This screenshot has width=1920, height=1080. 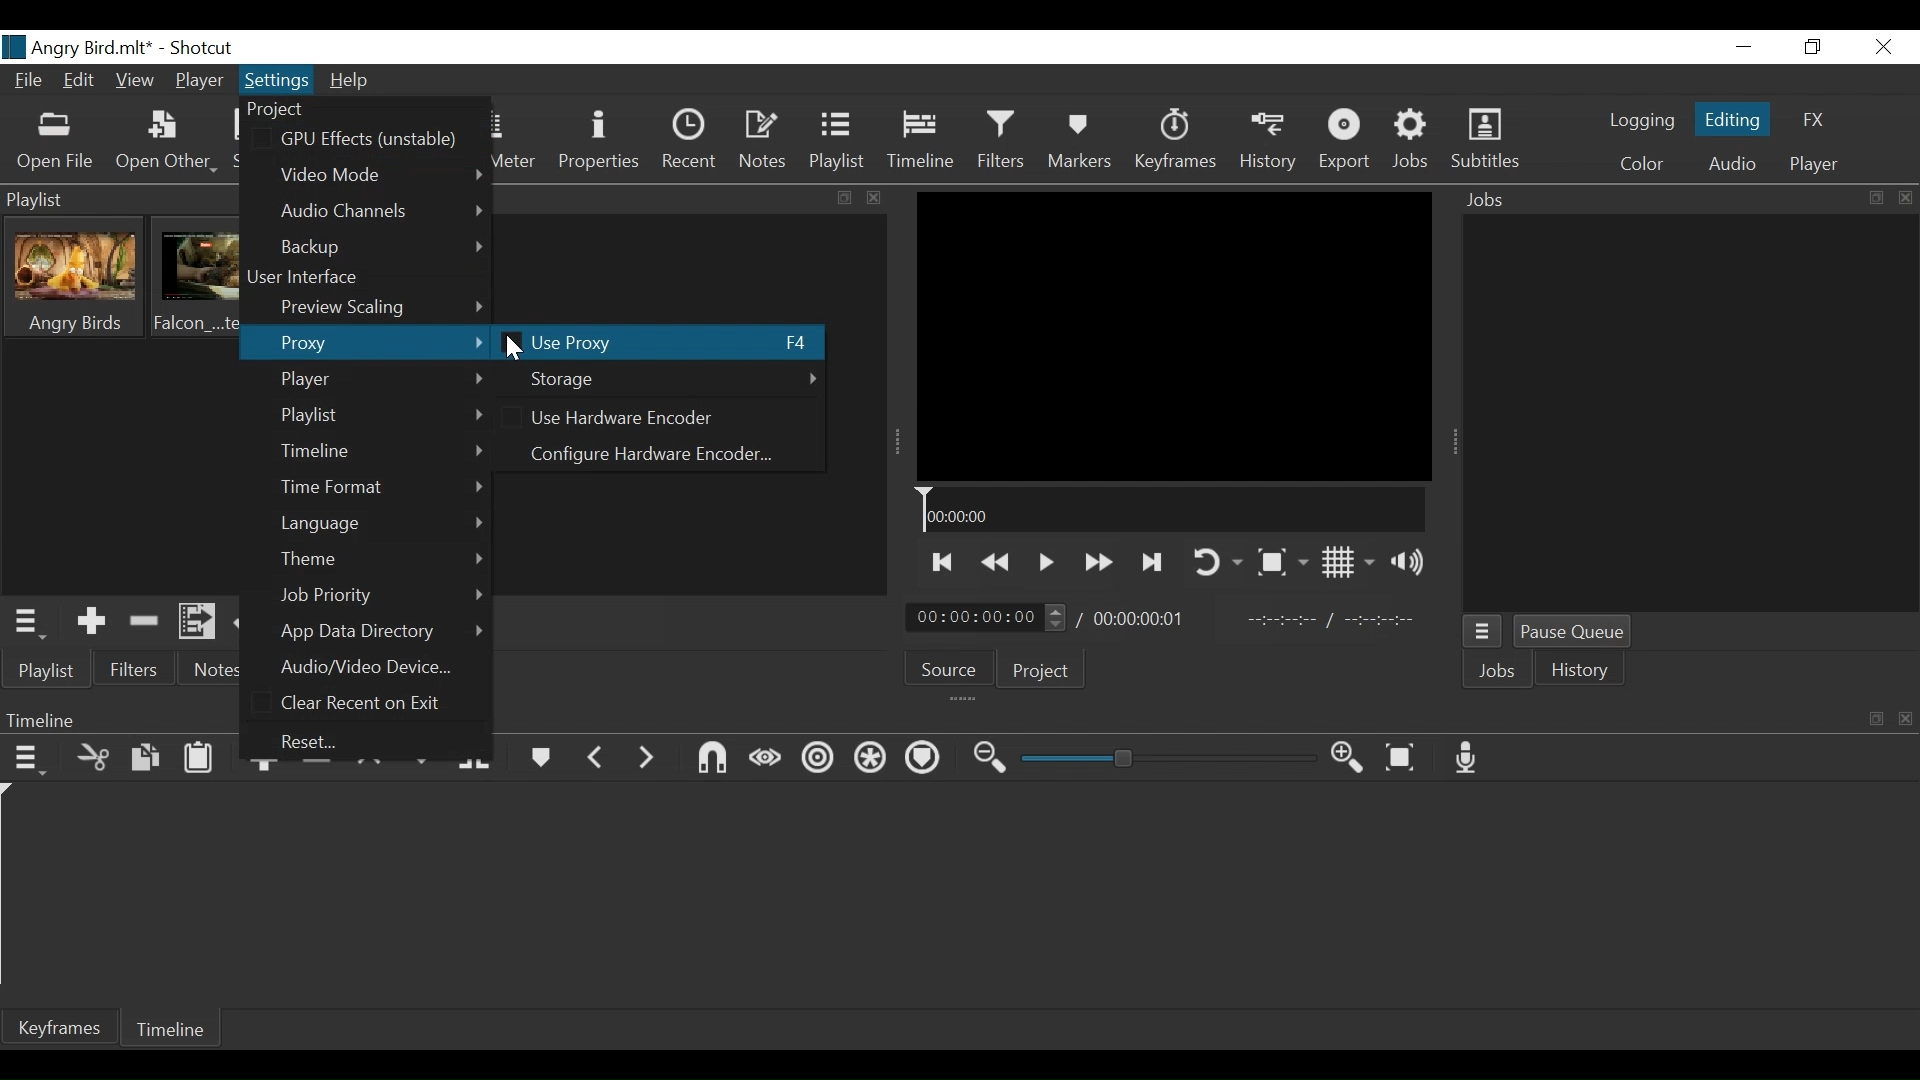 I want to click on (un)select use proxy, so click(x=659, y=343).